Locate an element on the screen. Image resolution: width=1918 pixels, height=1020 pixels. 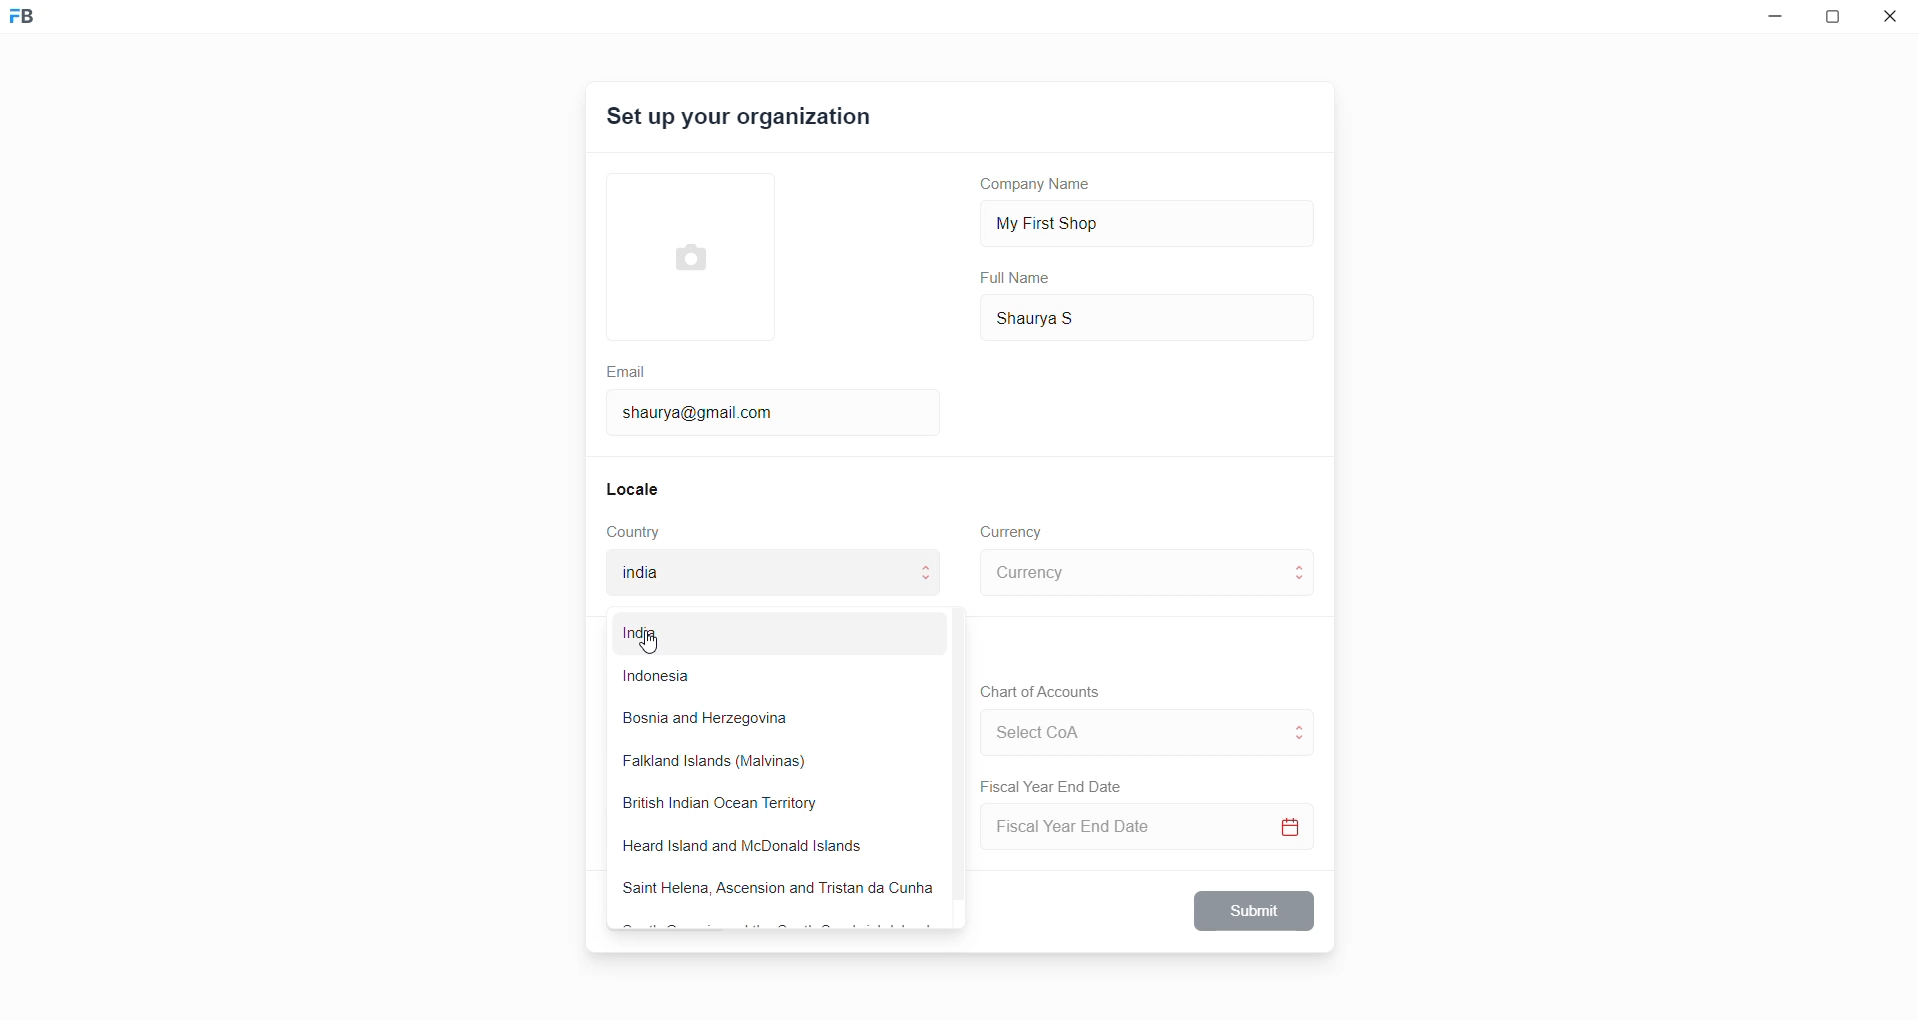
close is located at coordinates (1891, 20).